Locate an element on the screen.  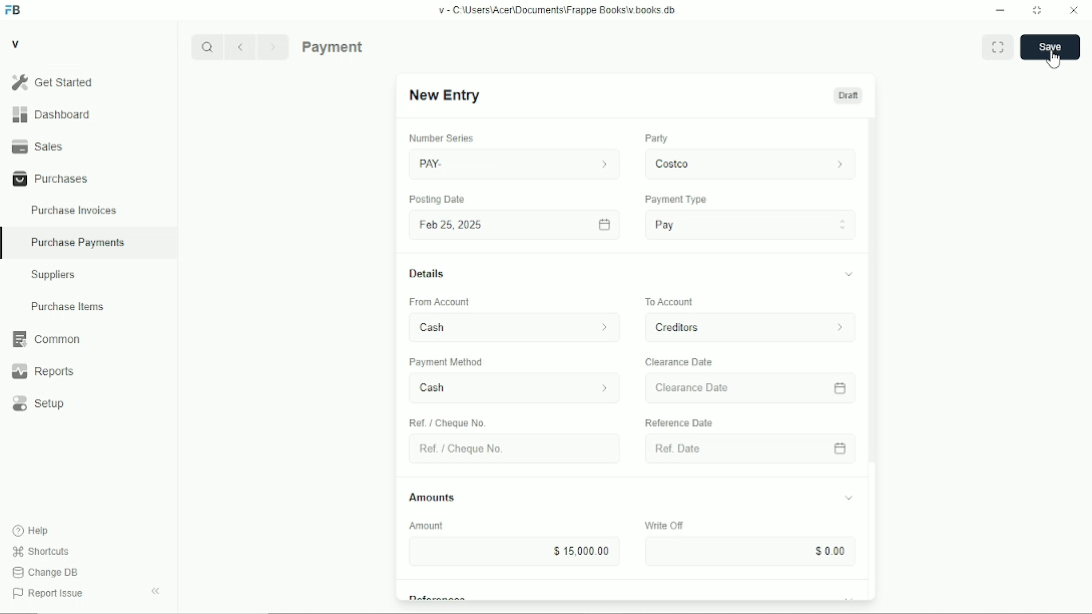
Change dimension is located at coordinates (1037, 10).